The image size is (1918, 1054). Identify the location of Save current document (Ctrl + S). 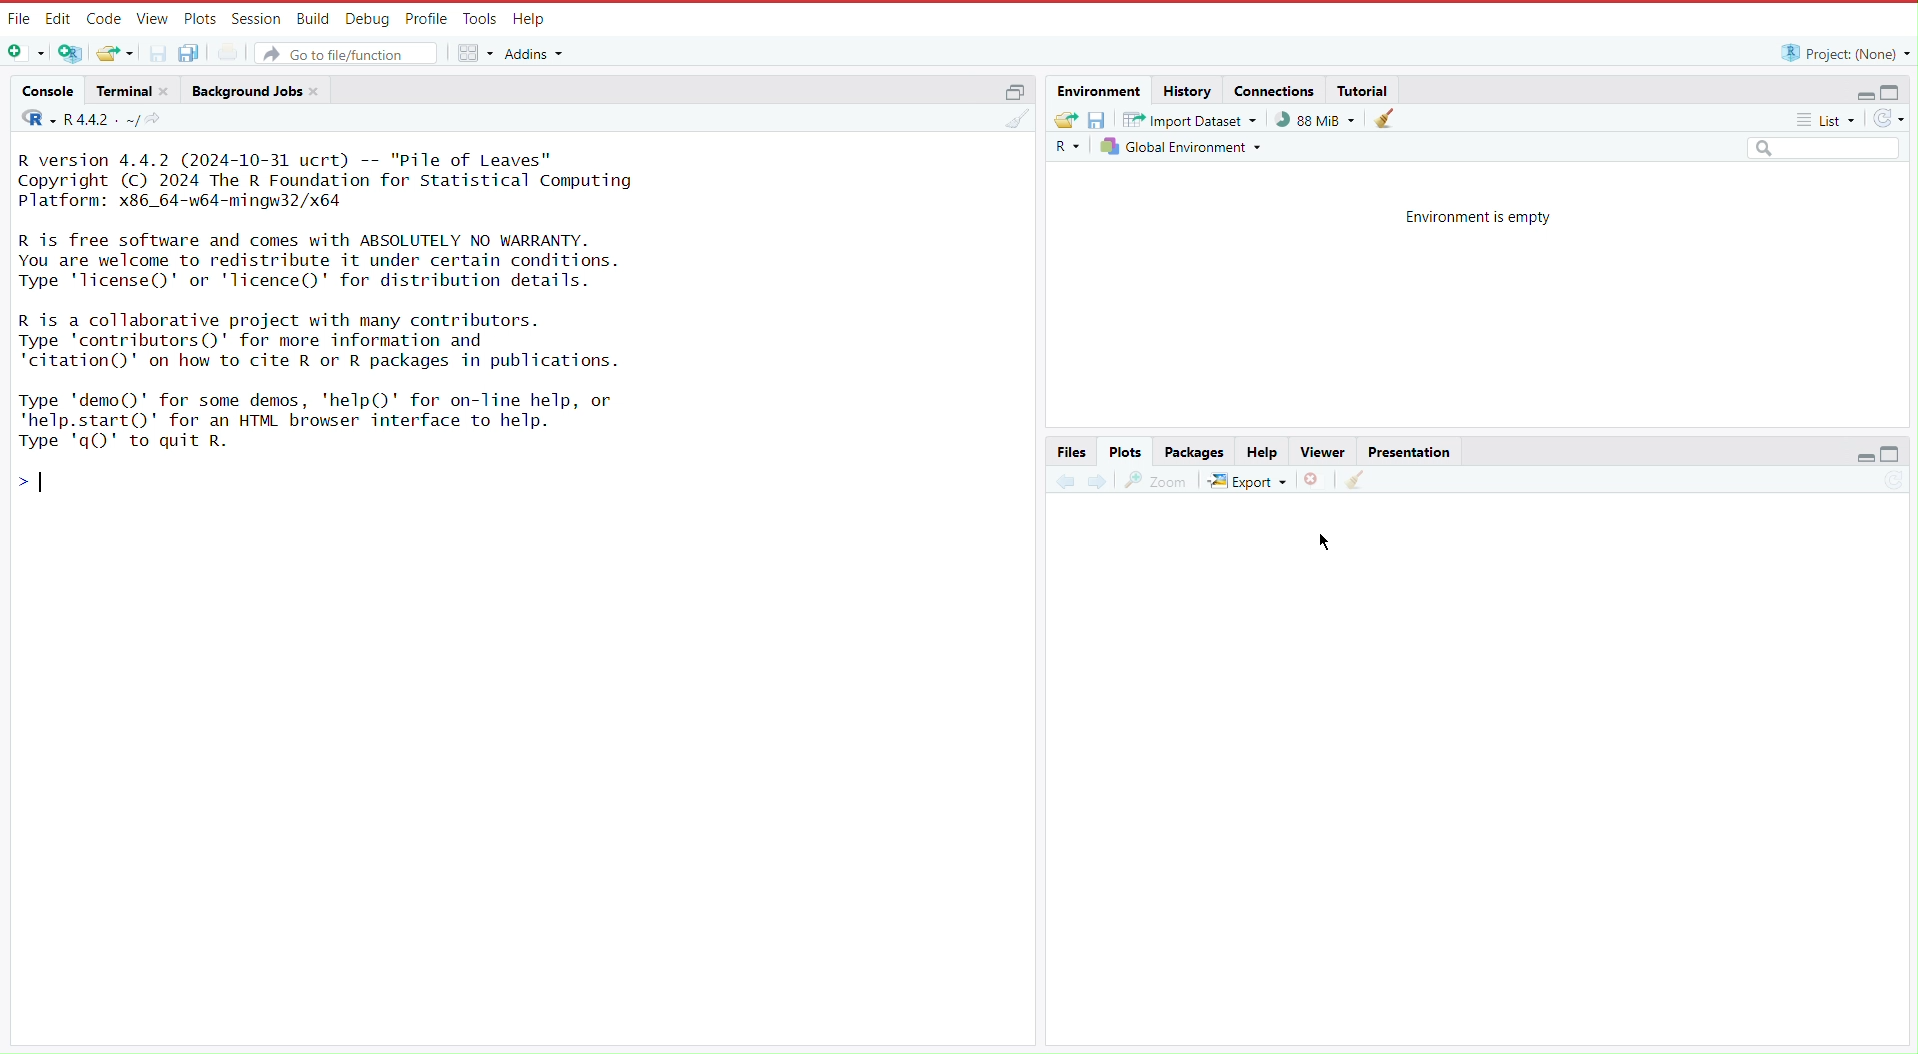
(157, 52).